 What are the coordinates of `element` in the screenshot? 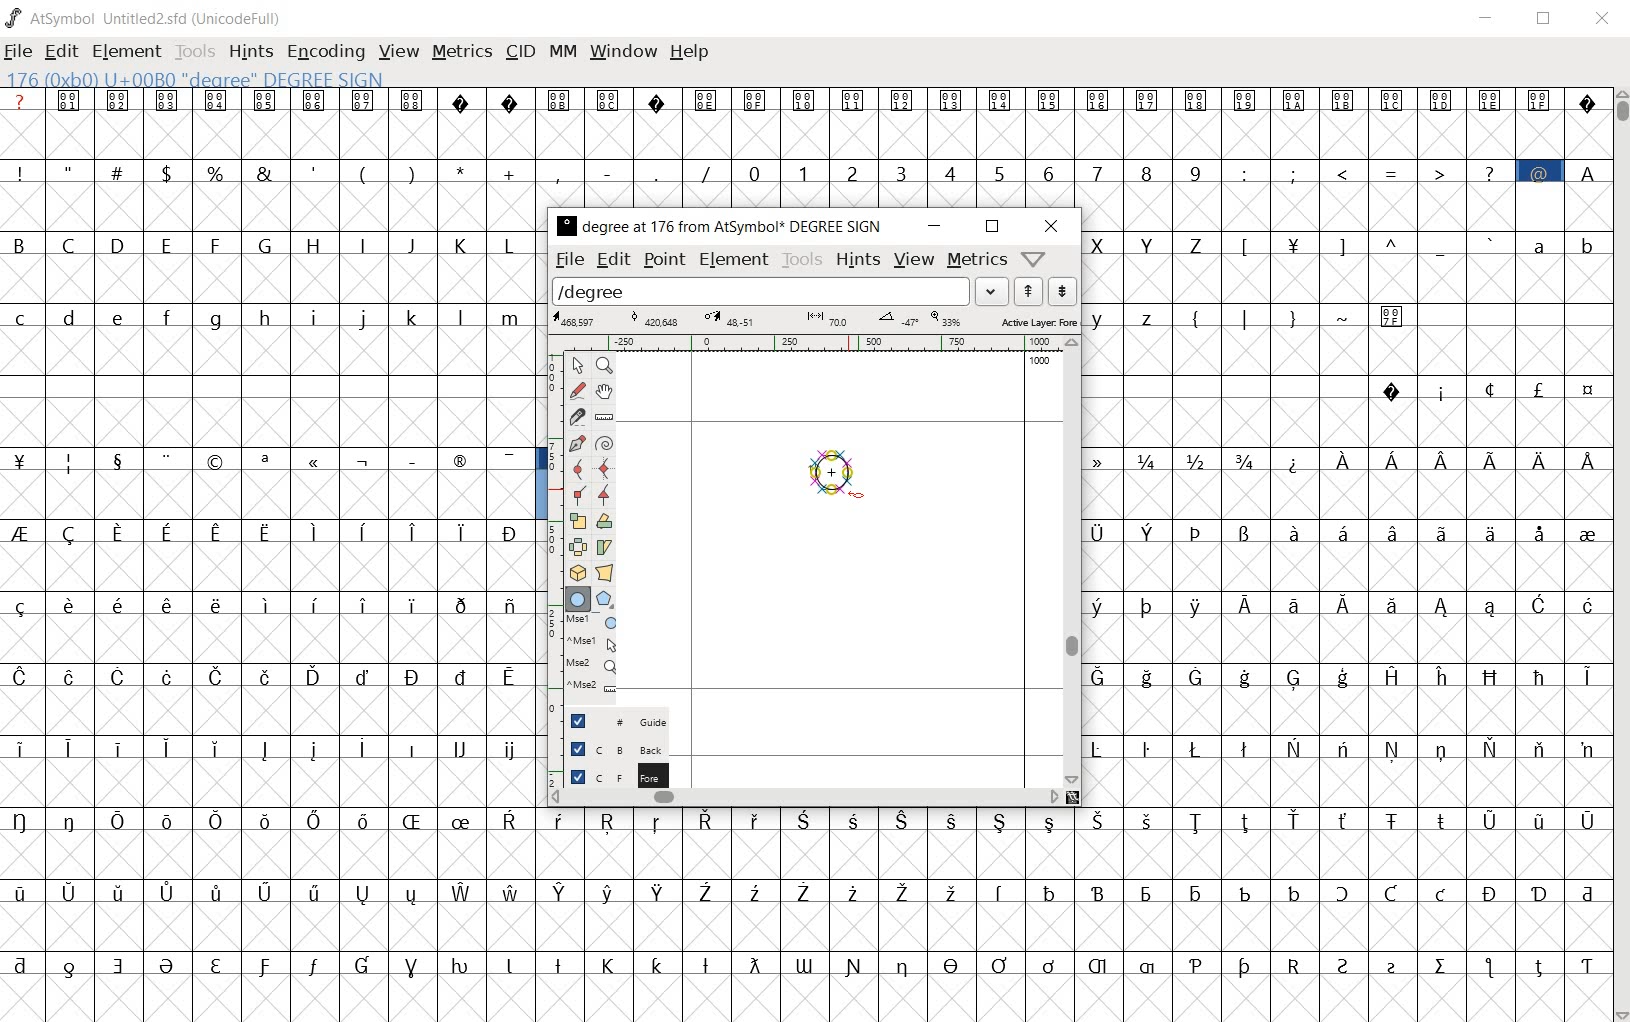 It's located at (735, 261).